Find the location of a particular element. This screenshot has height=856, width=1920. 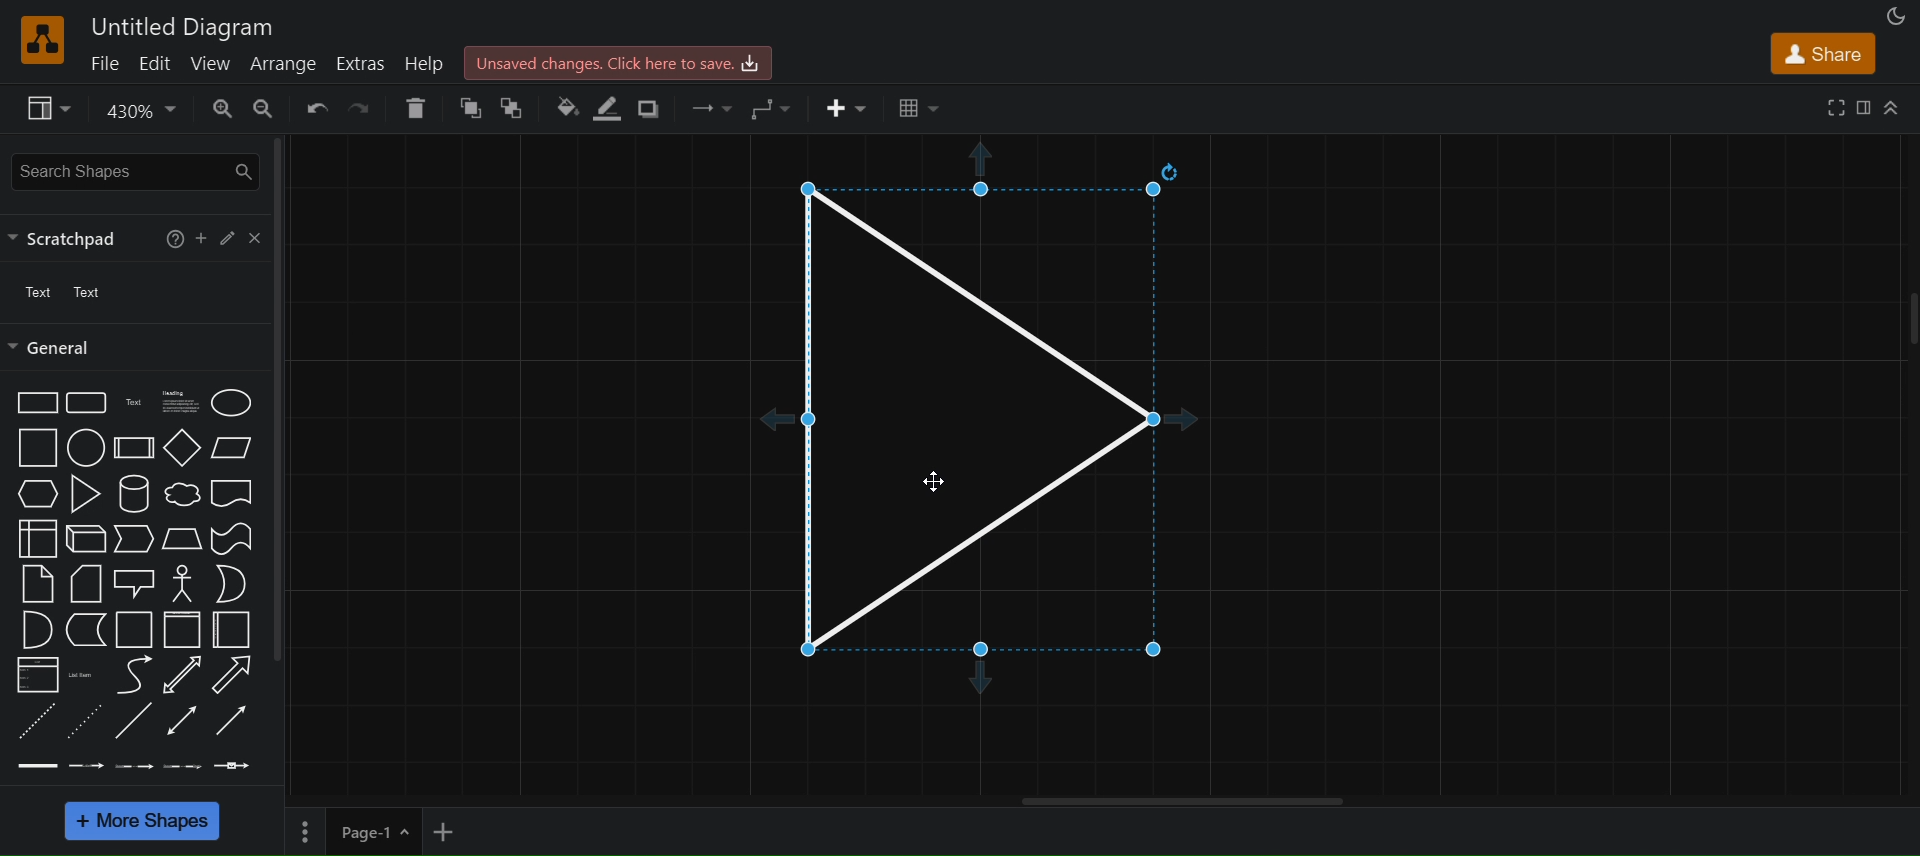

close is located at coordinates (253, 236).